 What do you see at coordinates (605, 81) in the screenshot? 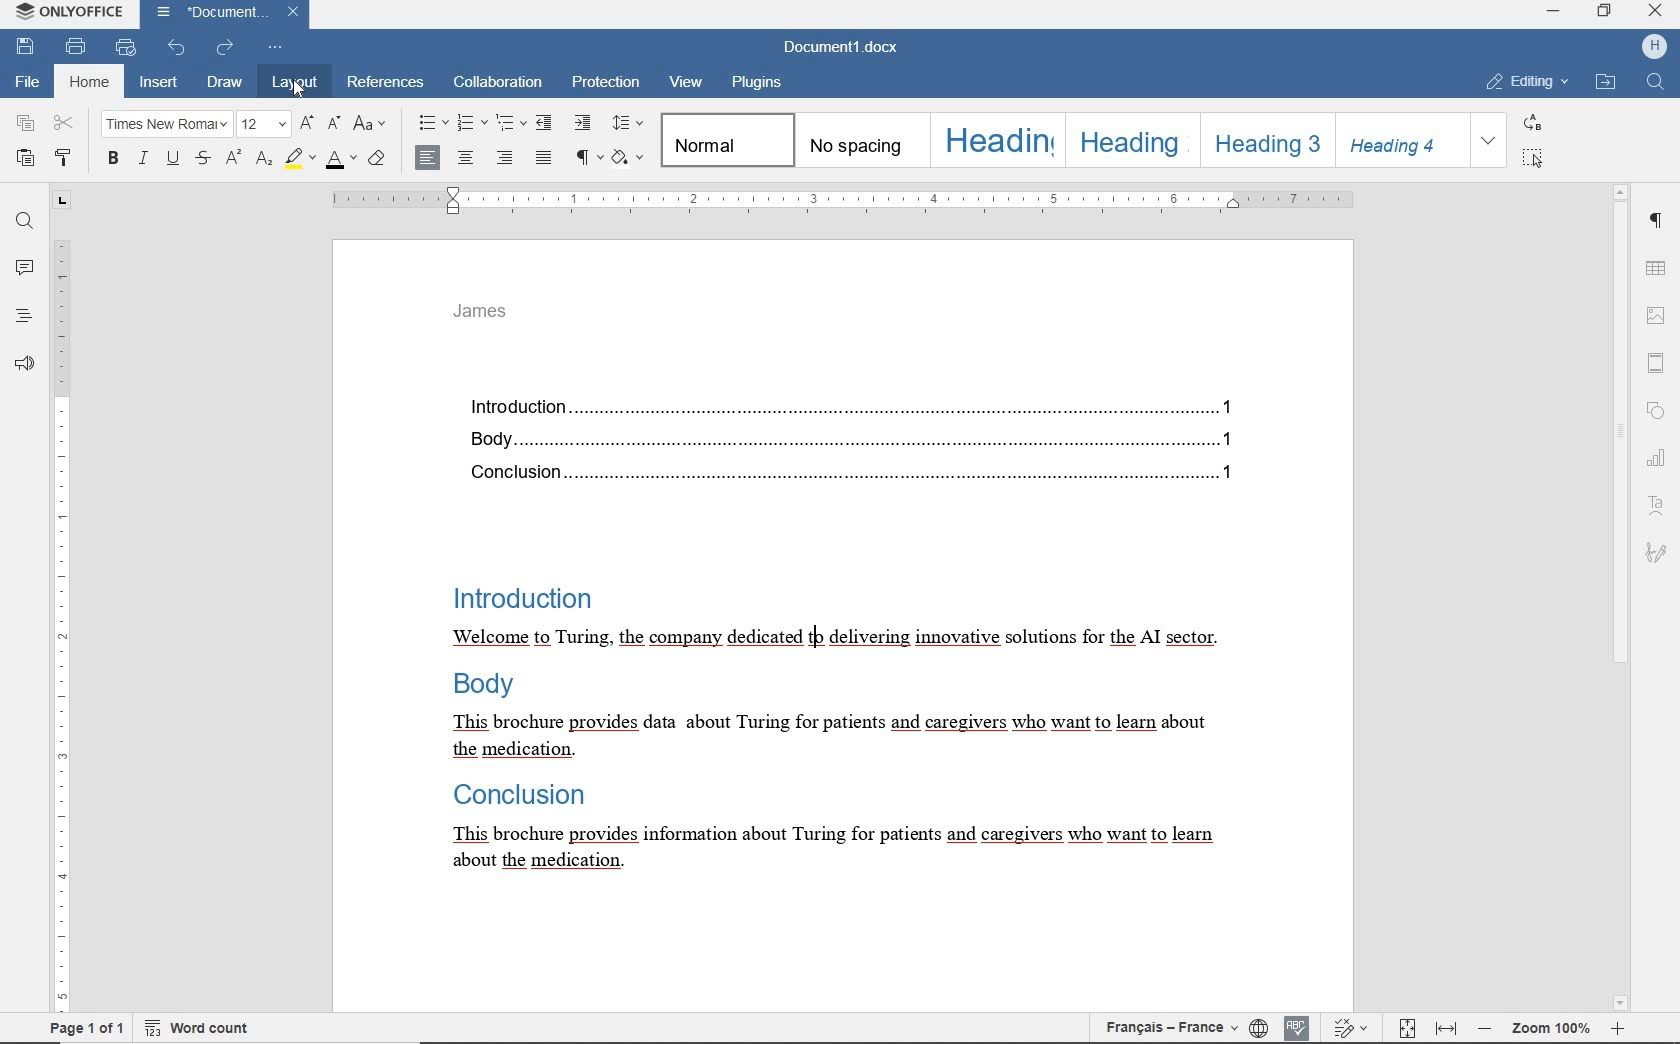
I see `protection` at bounding box center [605, 81].